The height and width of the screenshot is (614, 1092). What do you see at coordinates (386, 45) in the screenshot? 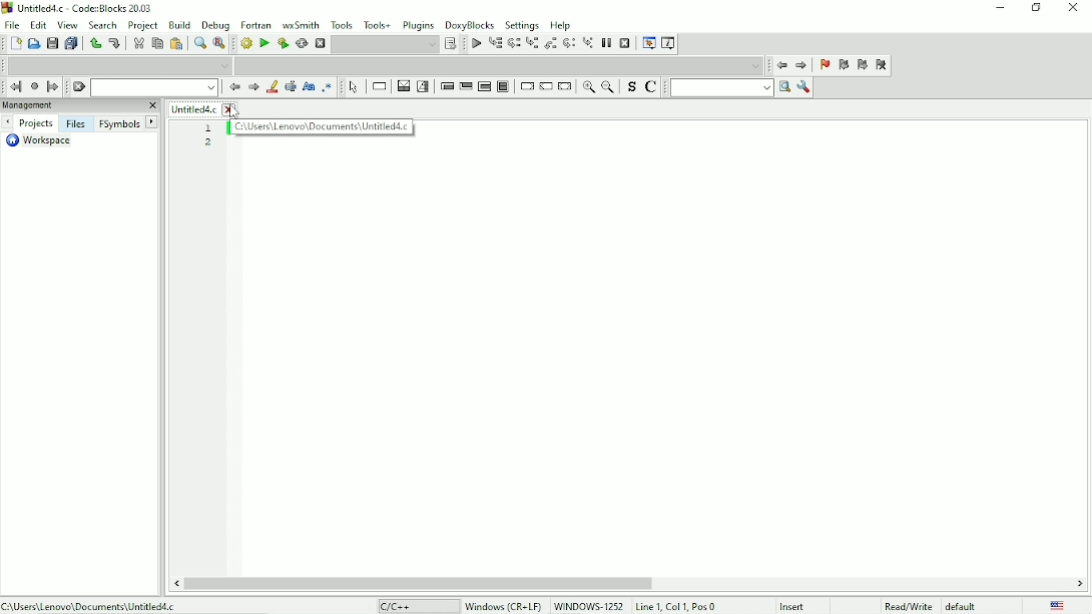
I see `Drop down` at bounding box center [386, 45].